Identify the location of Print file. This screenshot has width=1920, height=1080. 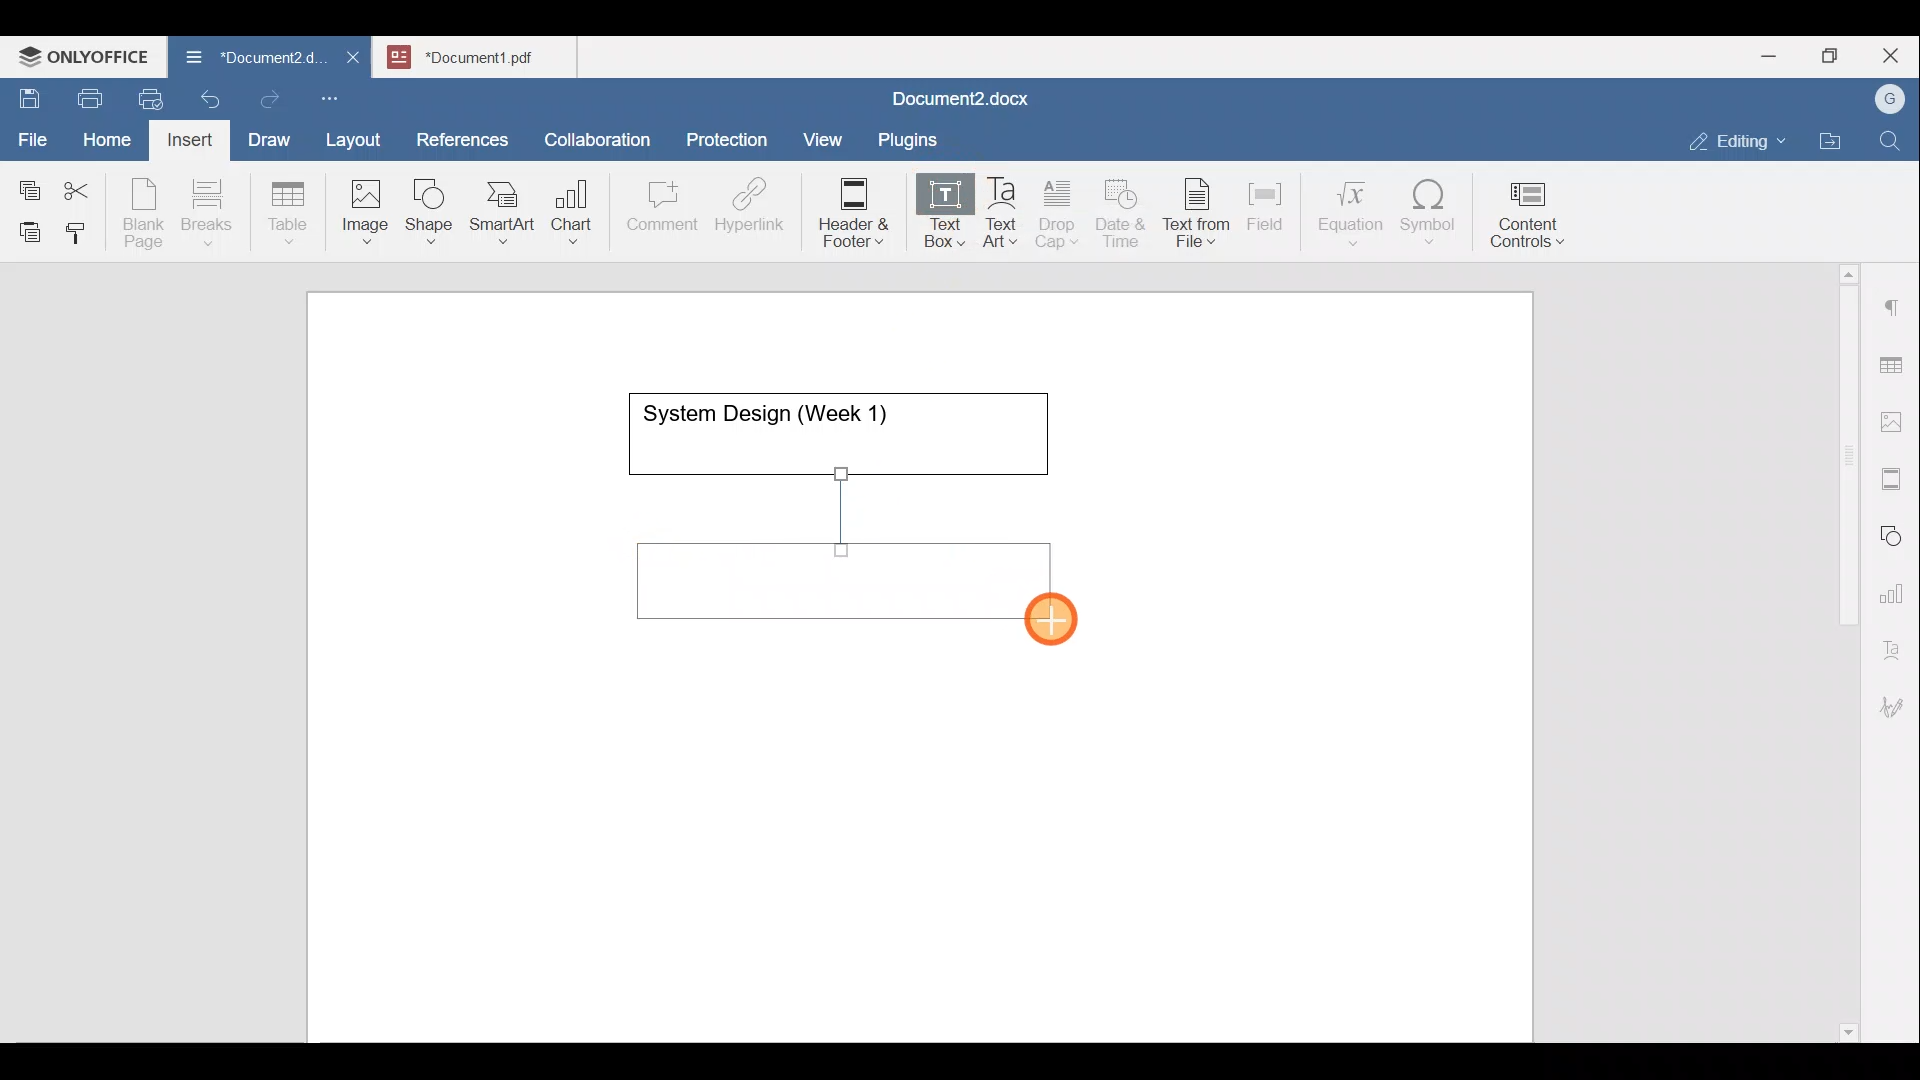
(86, 95).